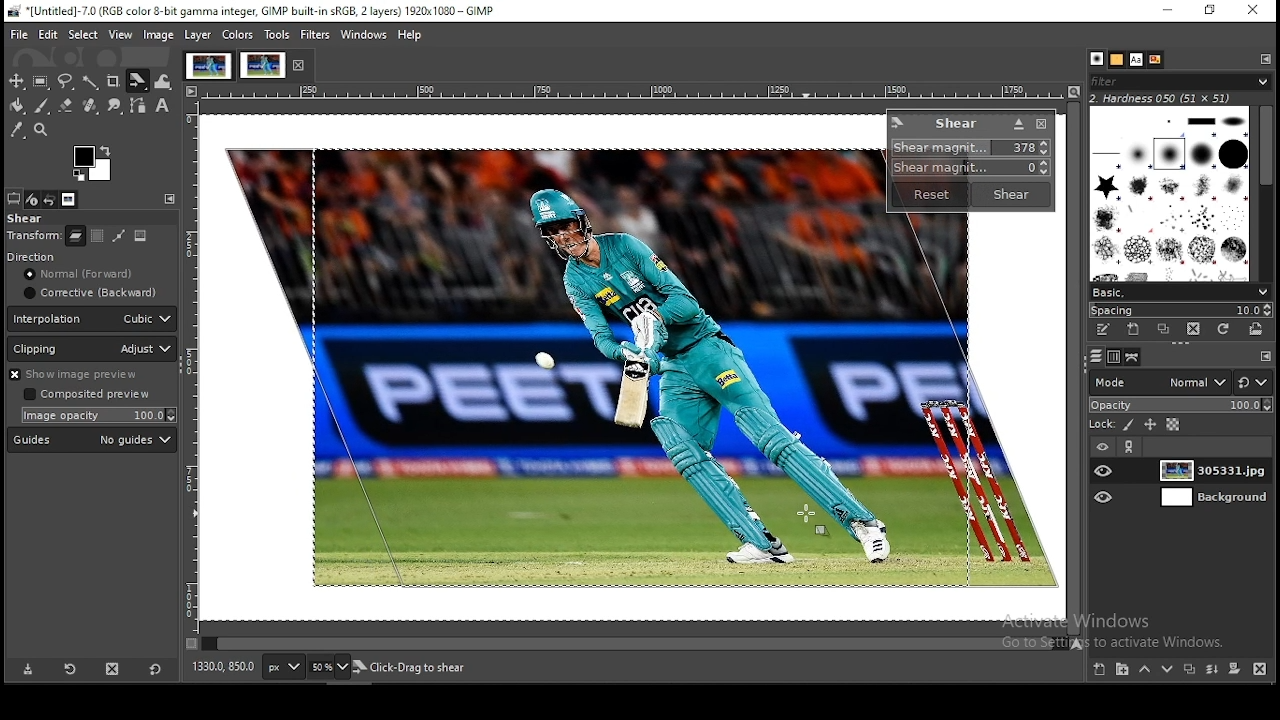 The height and width of the screenshot is (720, 1280). What do you see at coordinates (1106, 496) in the screenshot?
I see `layer visibility on/off` at bounding box center [1106, 496].